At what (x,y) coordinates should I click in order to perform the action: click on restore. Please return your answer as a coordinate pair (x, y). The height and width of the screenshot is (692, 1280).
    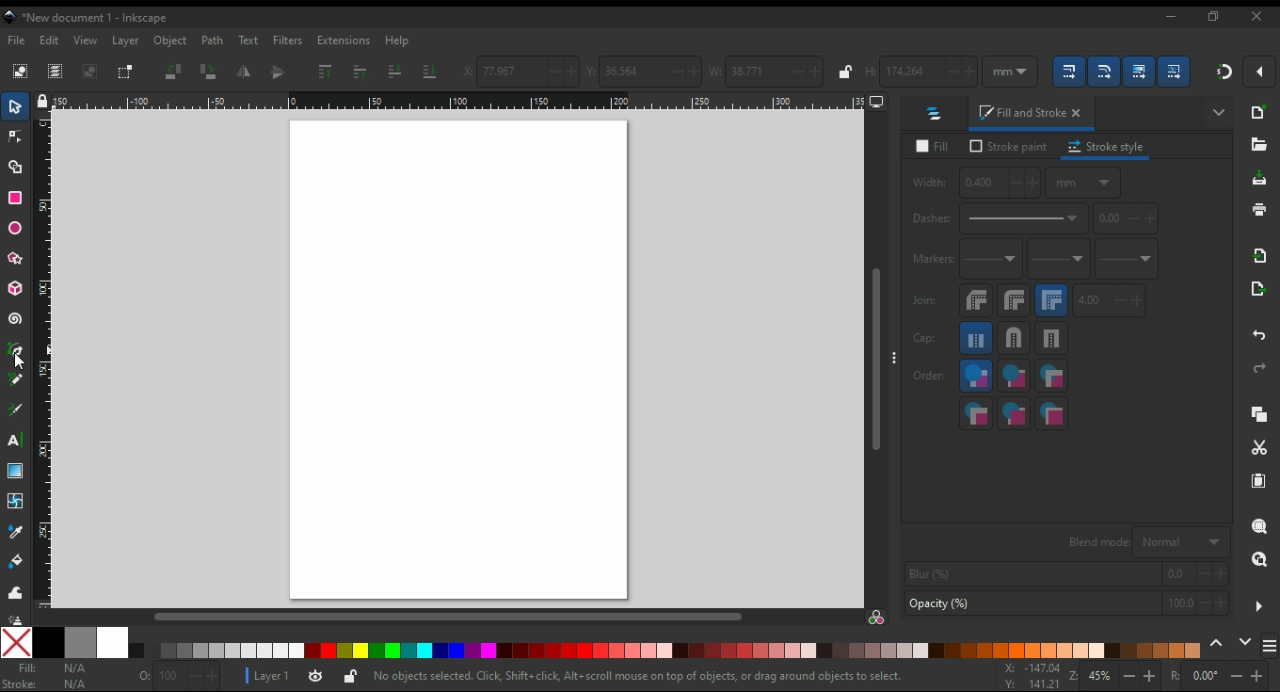
    Looking at the image, I should click on (1215, 18).